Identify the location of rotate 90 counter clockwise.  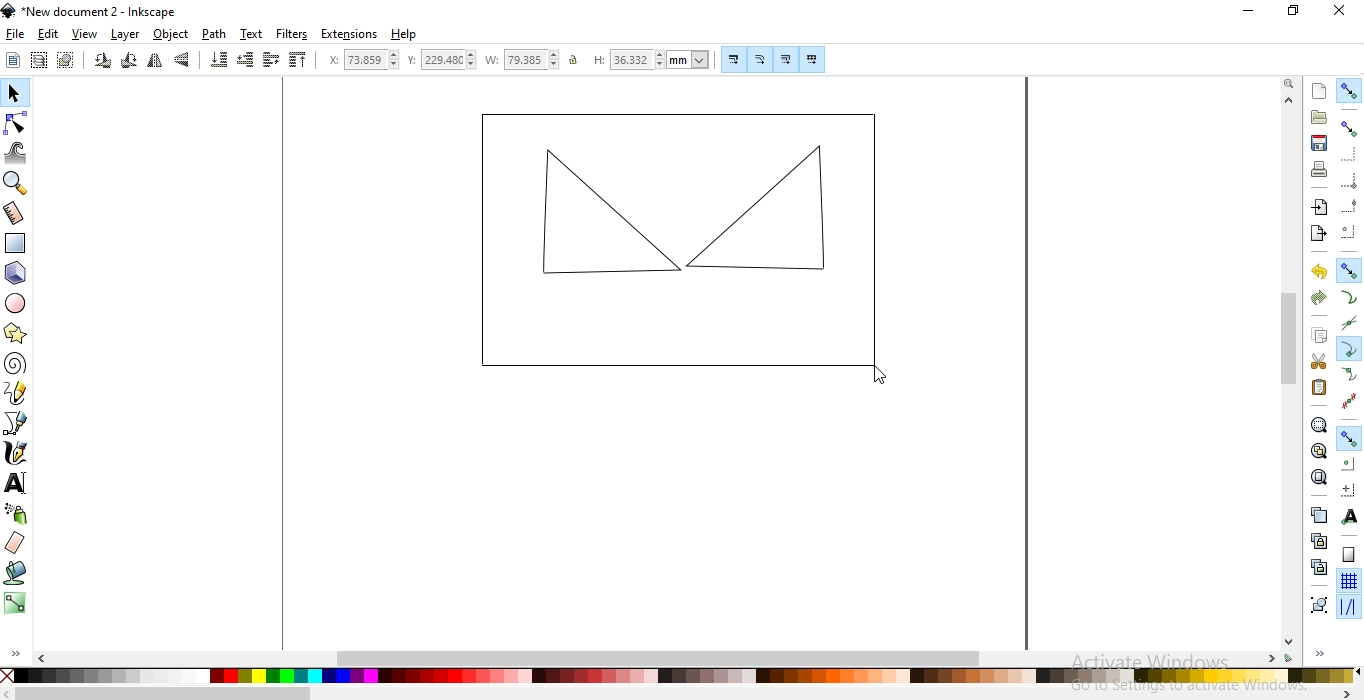
(103, 61).